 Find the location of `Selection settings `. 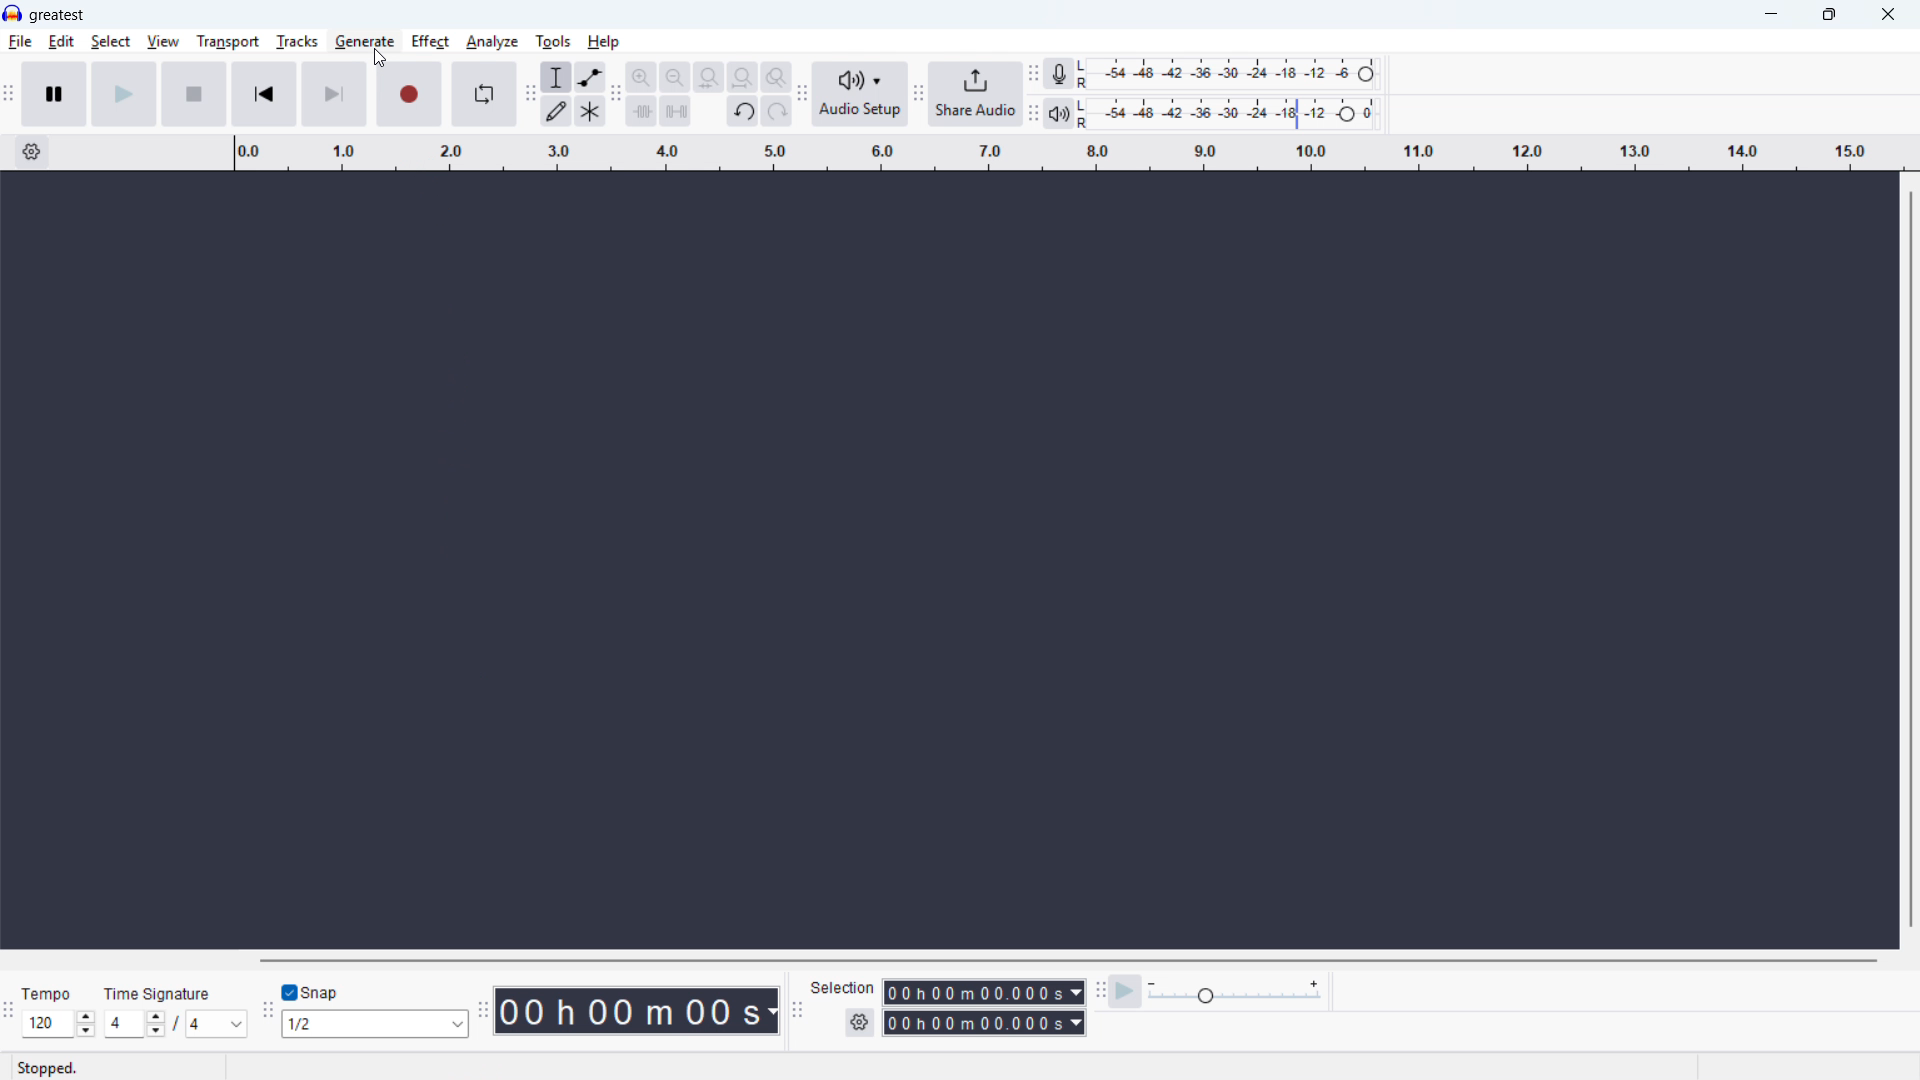

Selection settings  is located at coordinates (858, 1022).